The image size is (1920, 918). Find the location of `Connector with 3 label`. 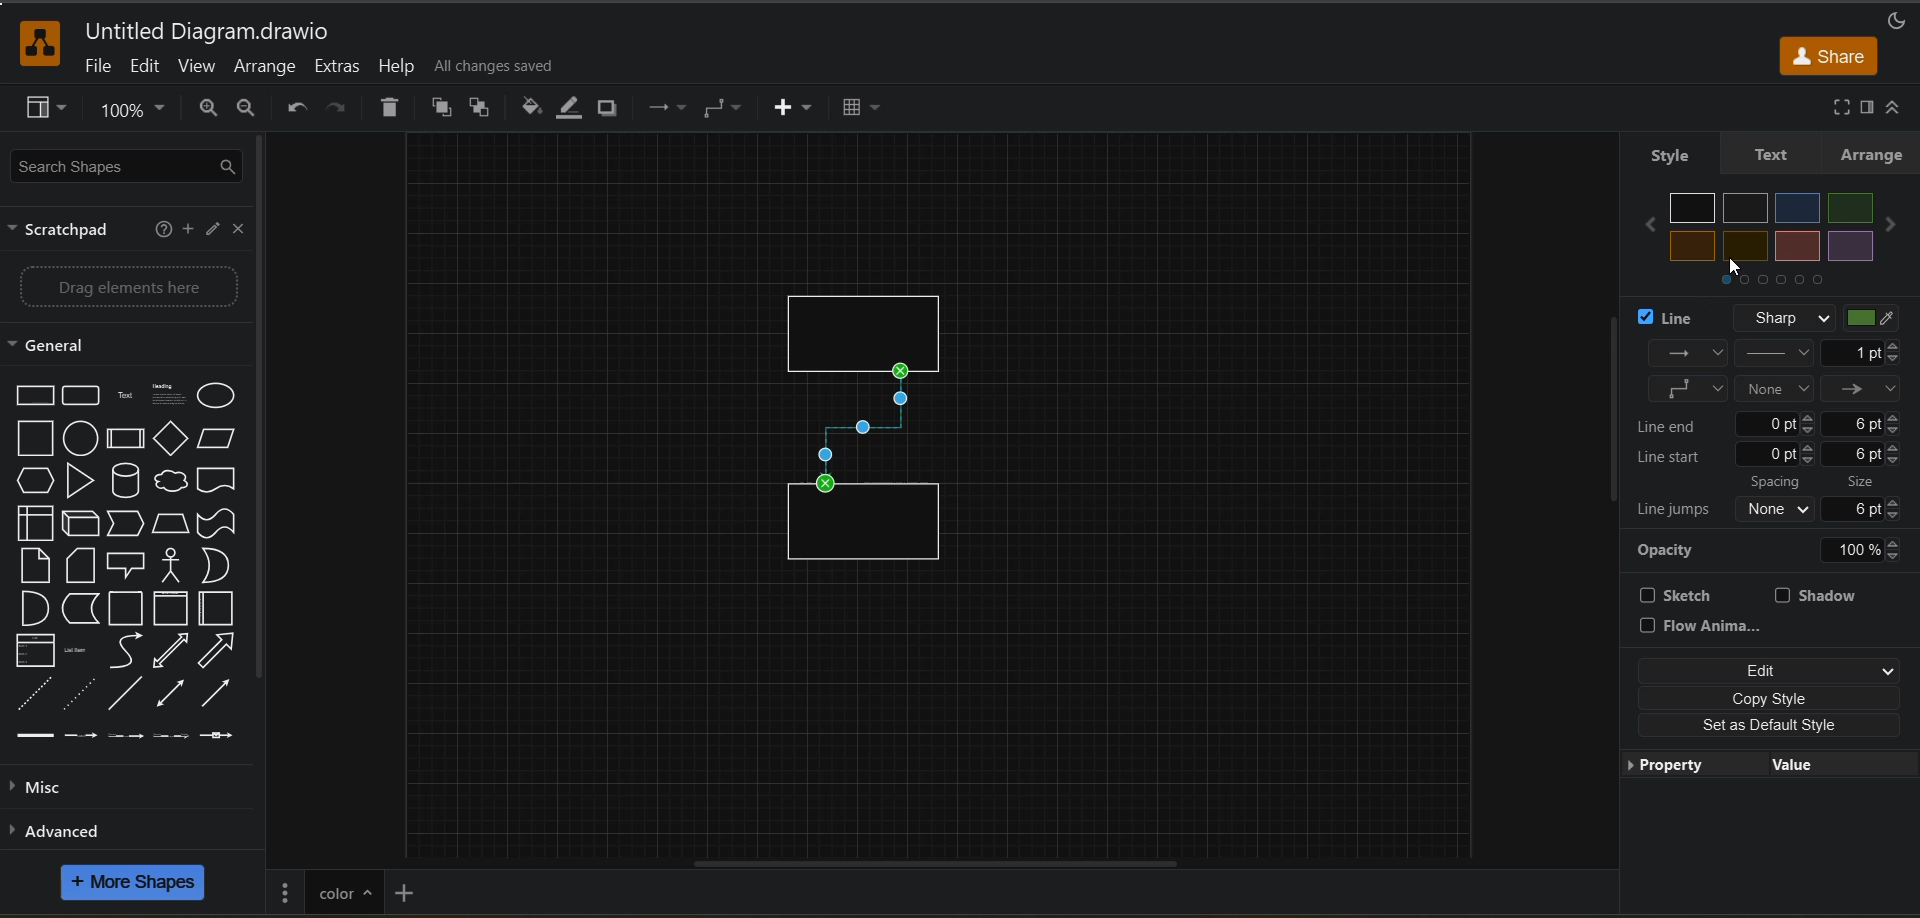

Connector with 3 label is located at coordinates (170, 739).